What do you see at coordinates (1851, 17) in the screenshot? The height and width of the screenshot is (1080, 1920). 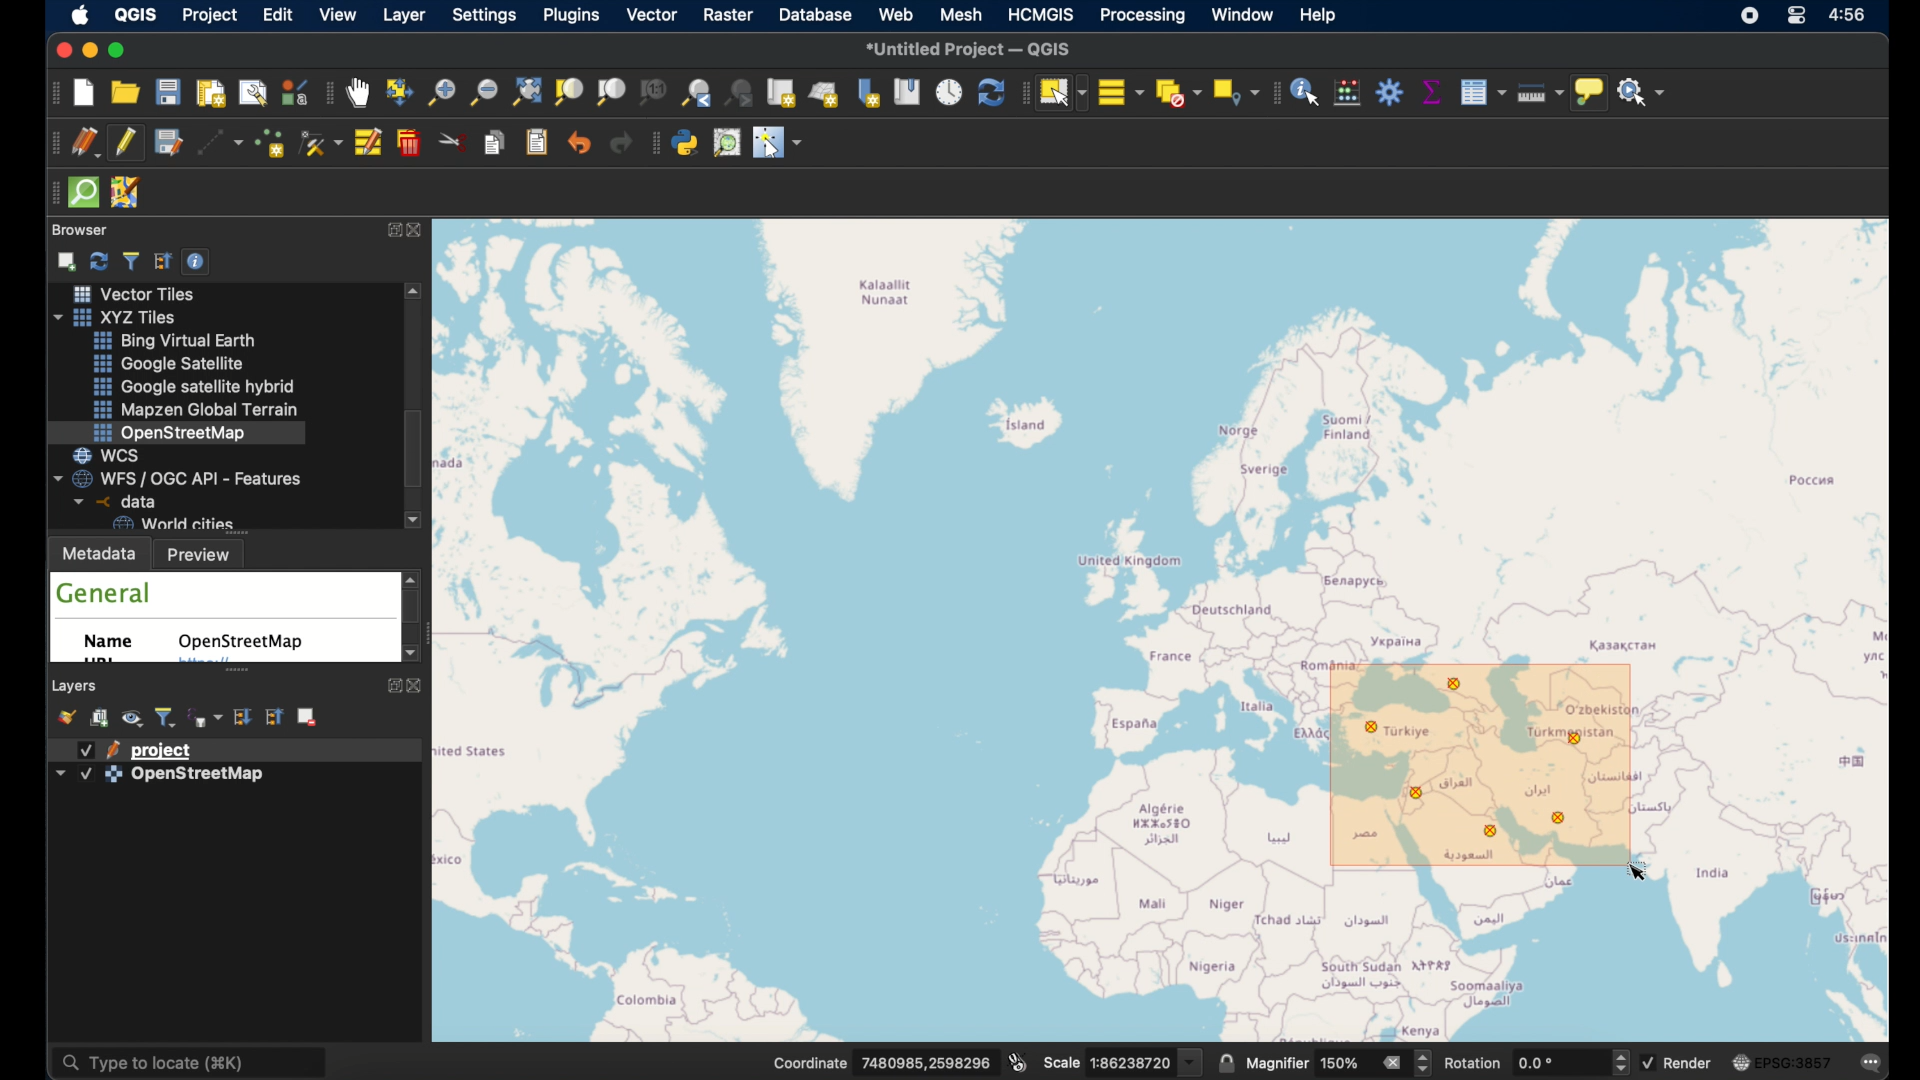 I see `time` at bounding box center [1851, 17].